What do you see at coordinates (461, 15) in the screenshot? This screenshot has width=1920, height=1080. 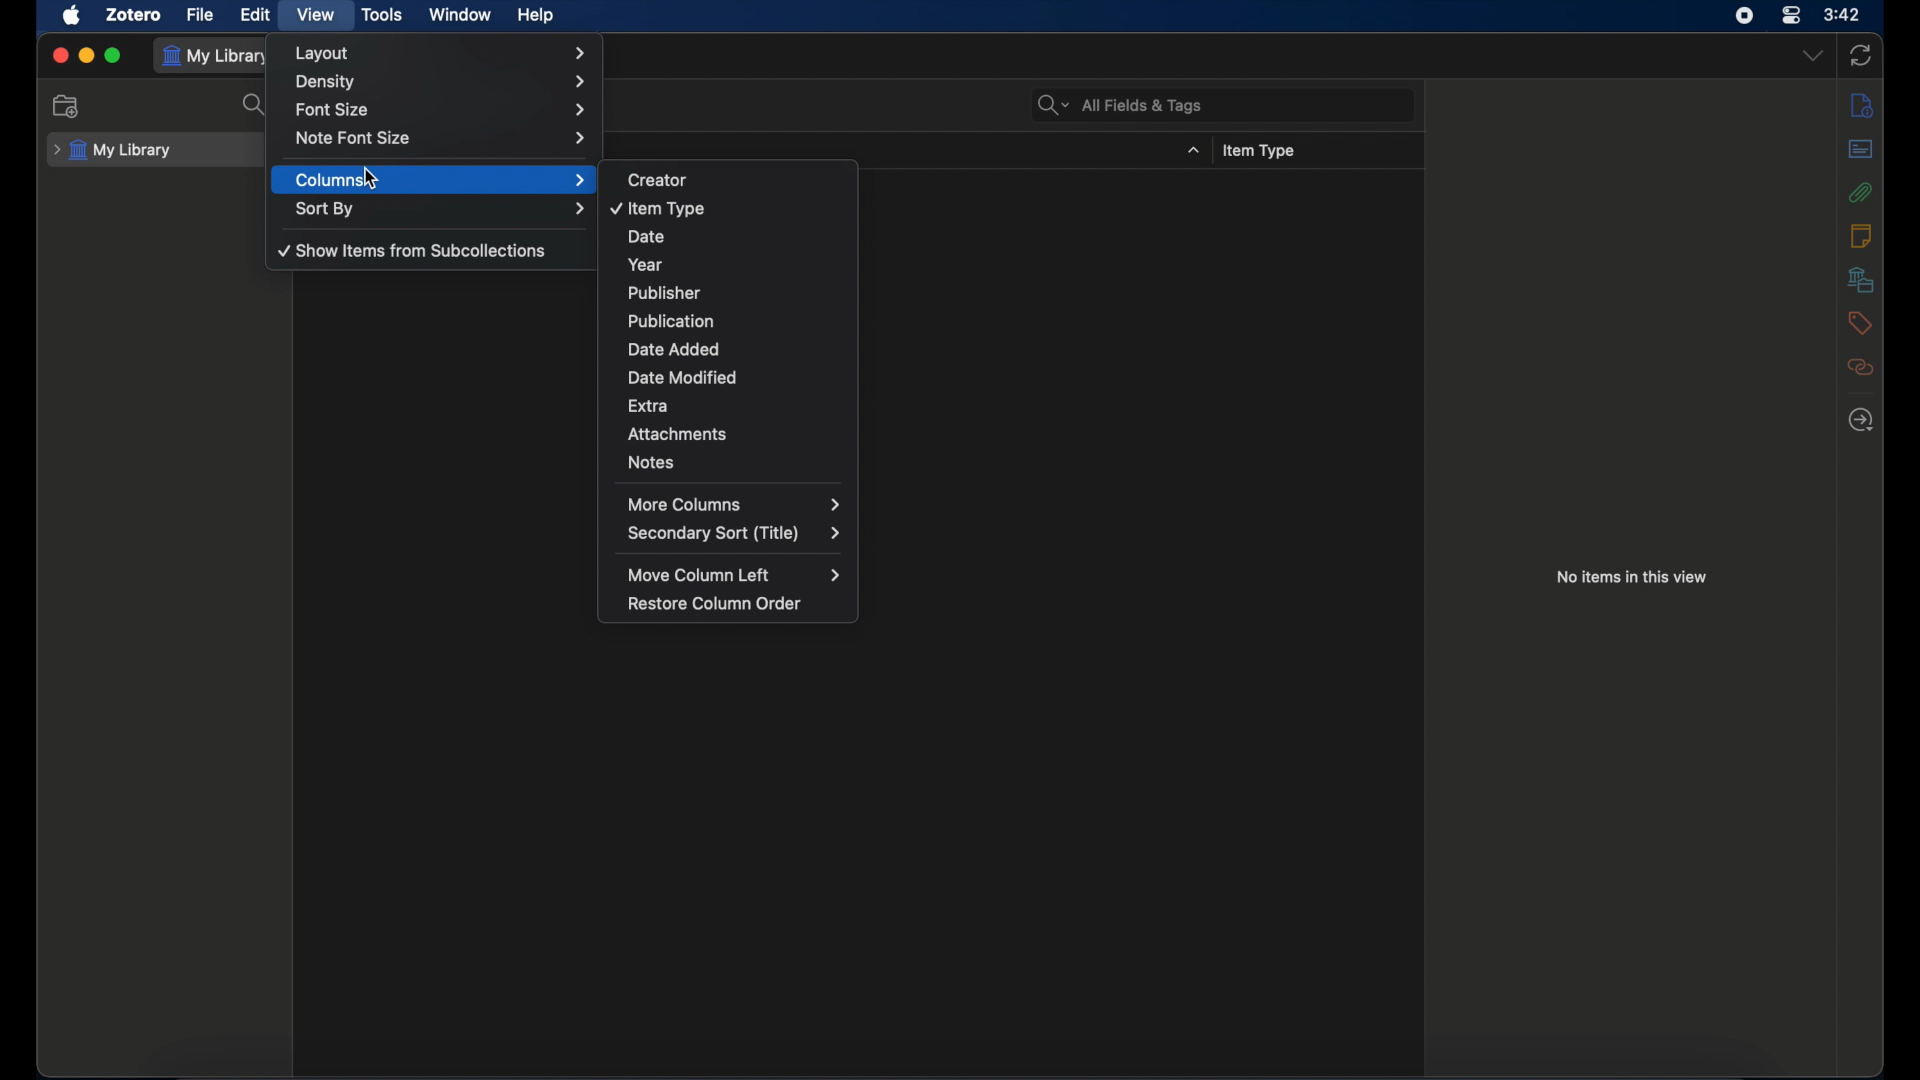 I see `window` at bounding box center [461, 15].